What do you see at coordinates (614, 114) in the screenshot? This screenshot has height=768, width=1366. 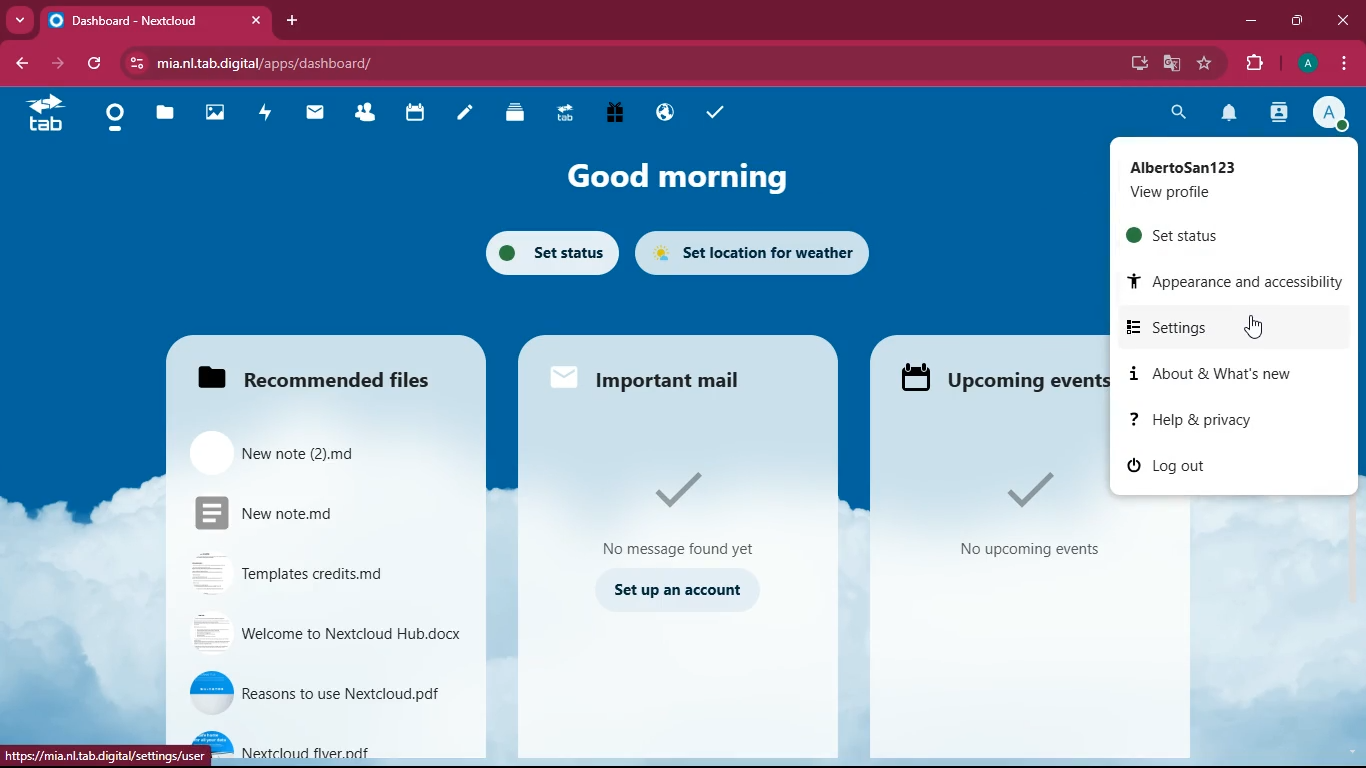 I see `Free Trail PC` at bounding box center [614, 114].